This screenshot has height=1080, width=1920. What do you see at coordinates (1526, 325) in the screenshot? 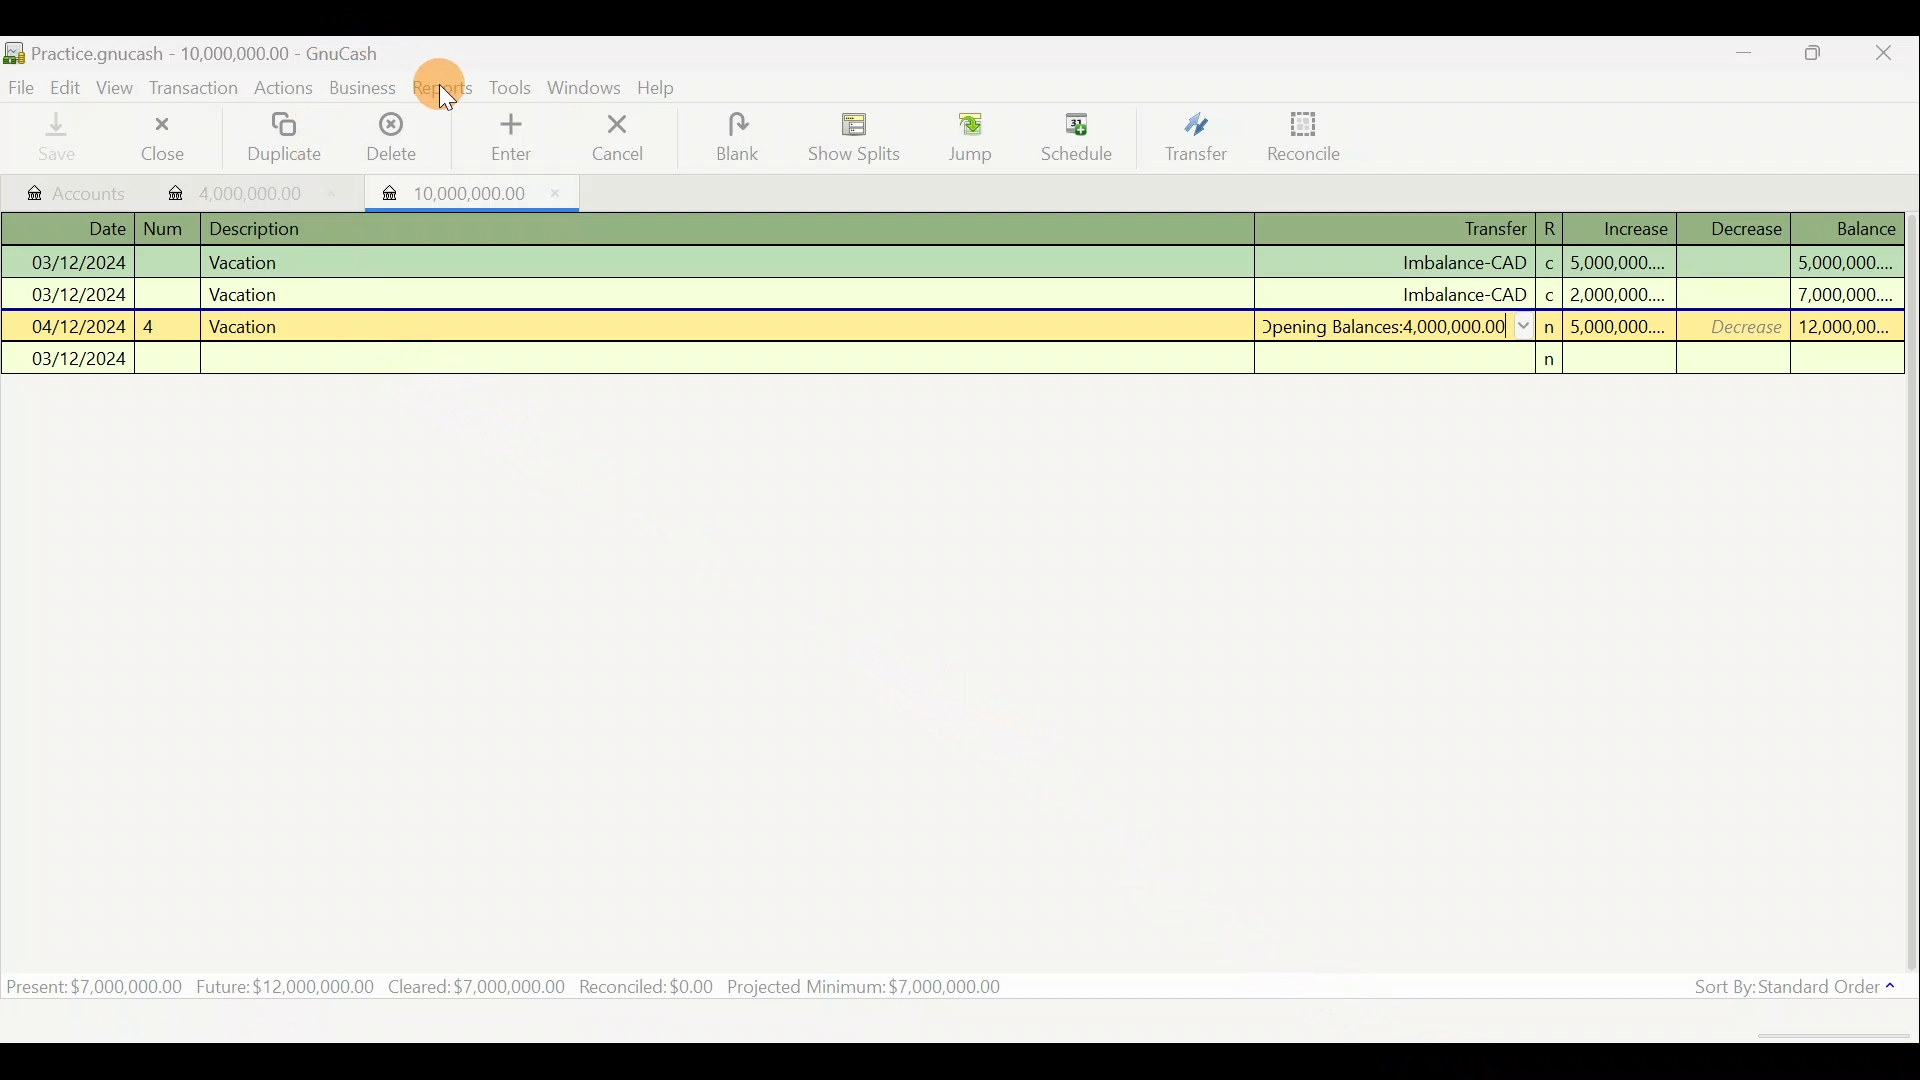
I see `collapse` at bounding box center [1526, 325].